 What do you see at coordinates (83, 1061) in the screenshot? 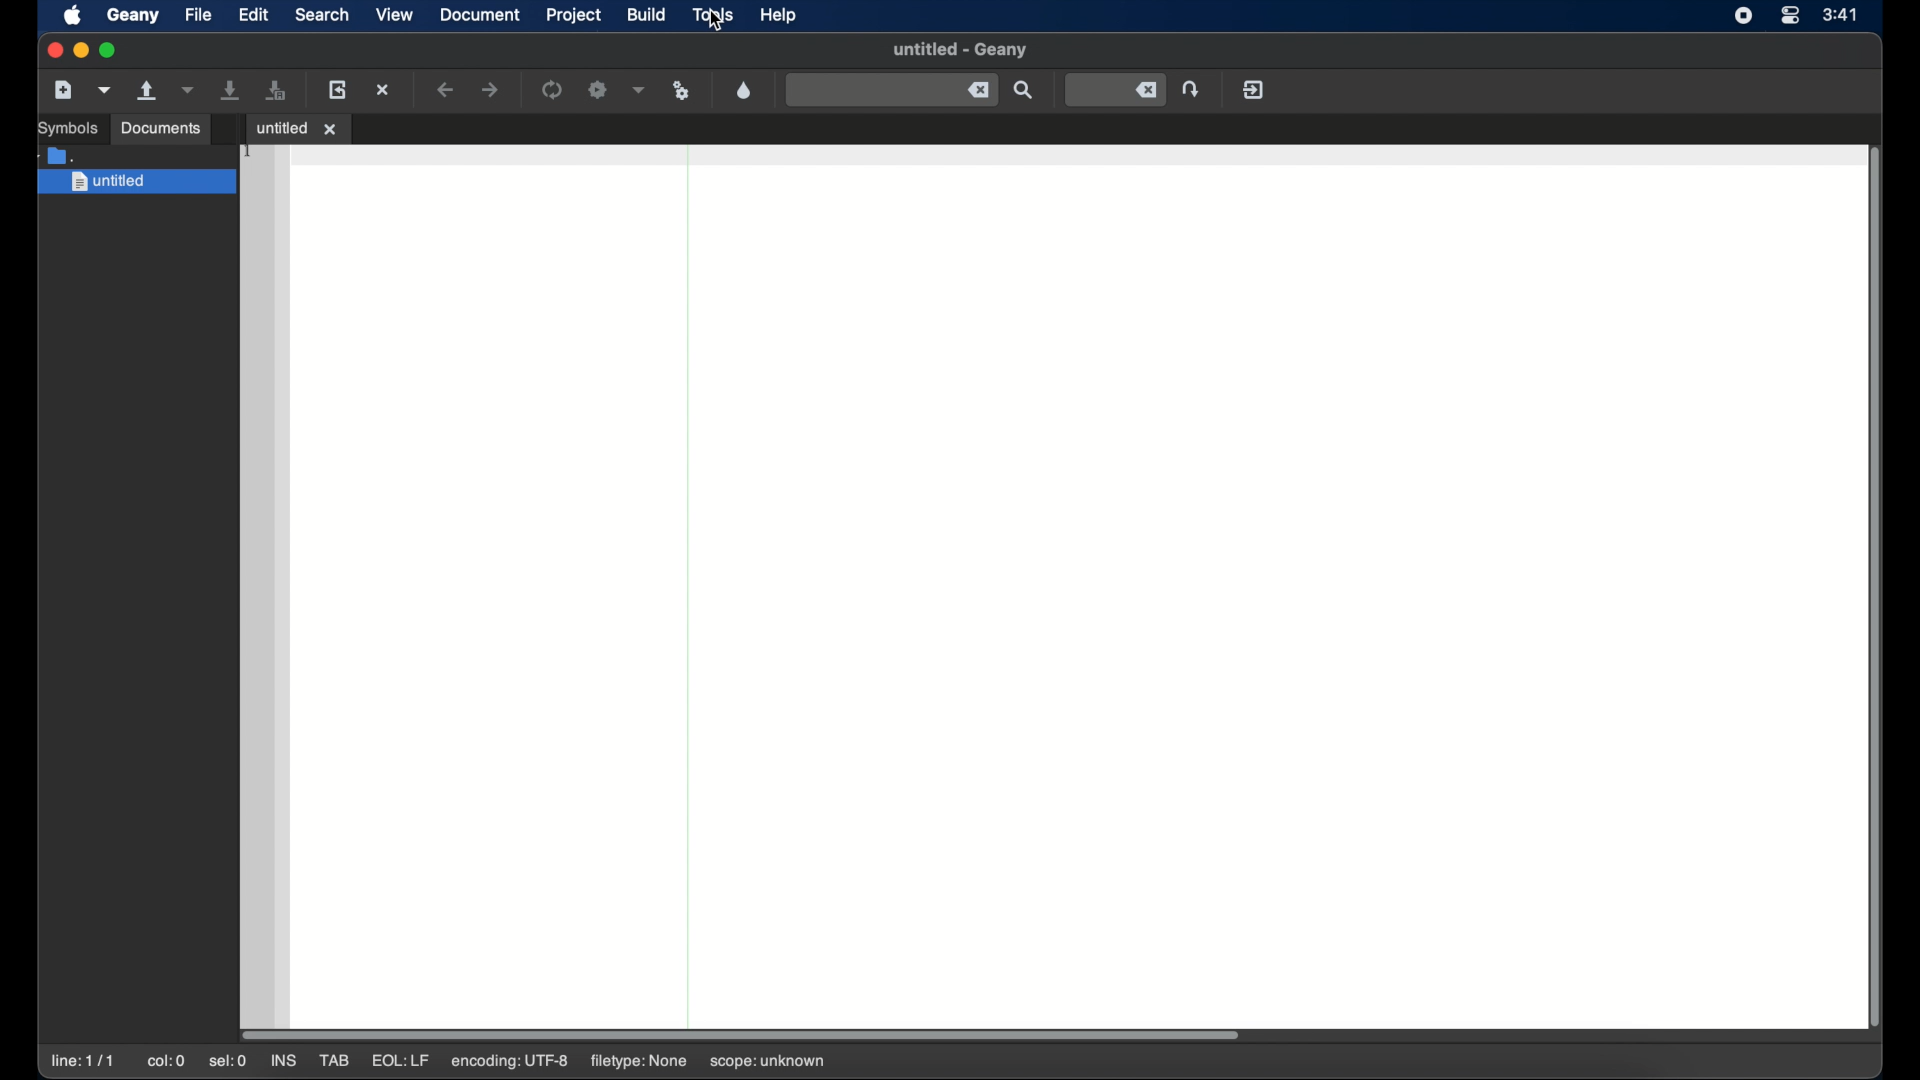
I see `line: 1/1` at bounding box center [83, 1061].